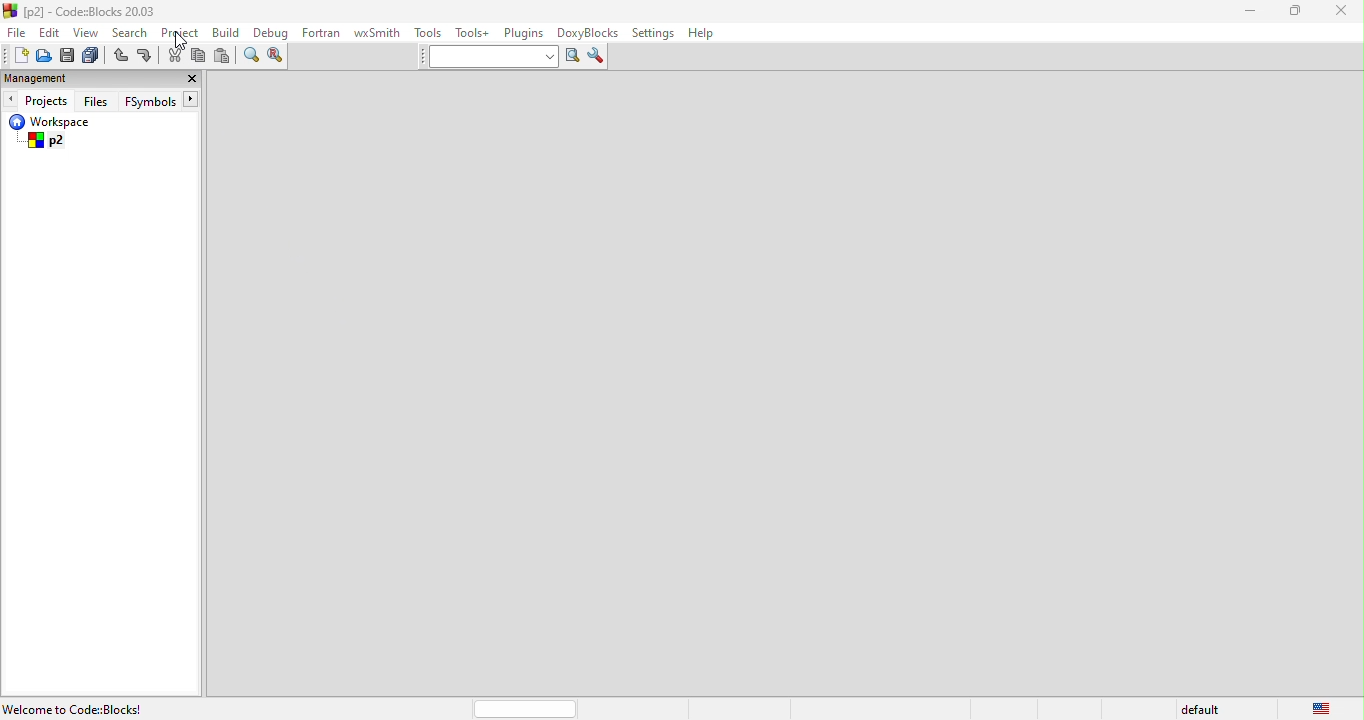  Describe the element at coordinates (52, 31) in the screenshot. I see `edit` at that location.